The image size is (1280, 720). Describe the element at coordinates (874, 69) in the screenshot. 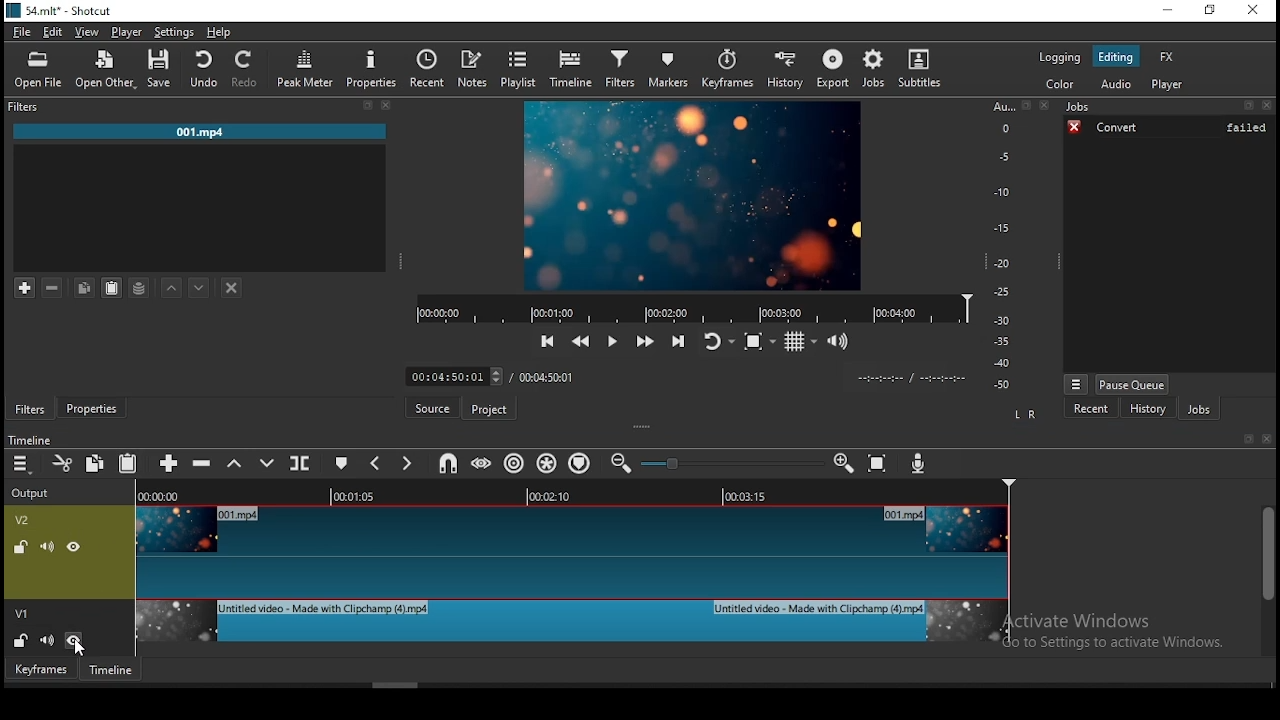

I see `jobs` at that location.